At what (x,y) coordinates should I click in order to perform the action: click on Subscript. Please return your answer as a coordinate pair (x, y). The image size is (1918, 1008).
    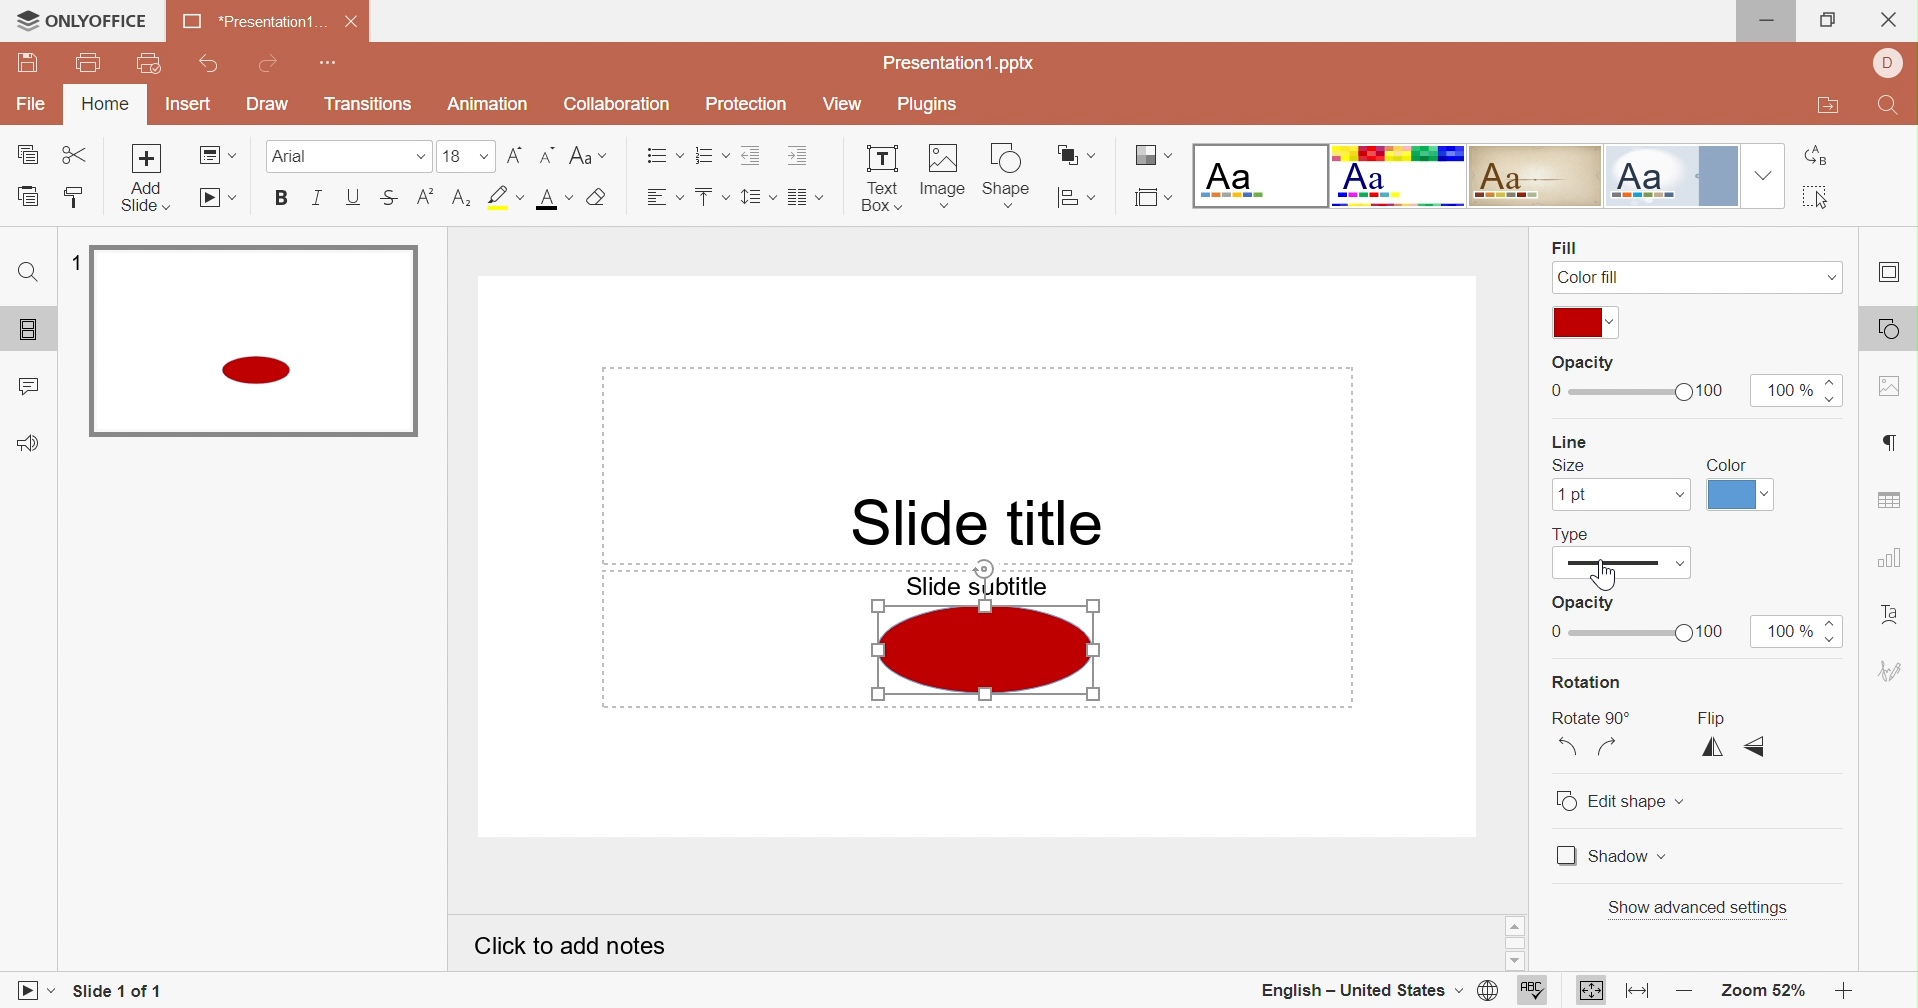
    Looking at the image, I should click on (462, 198).